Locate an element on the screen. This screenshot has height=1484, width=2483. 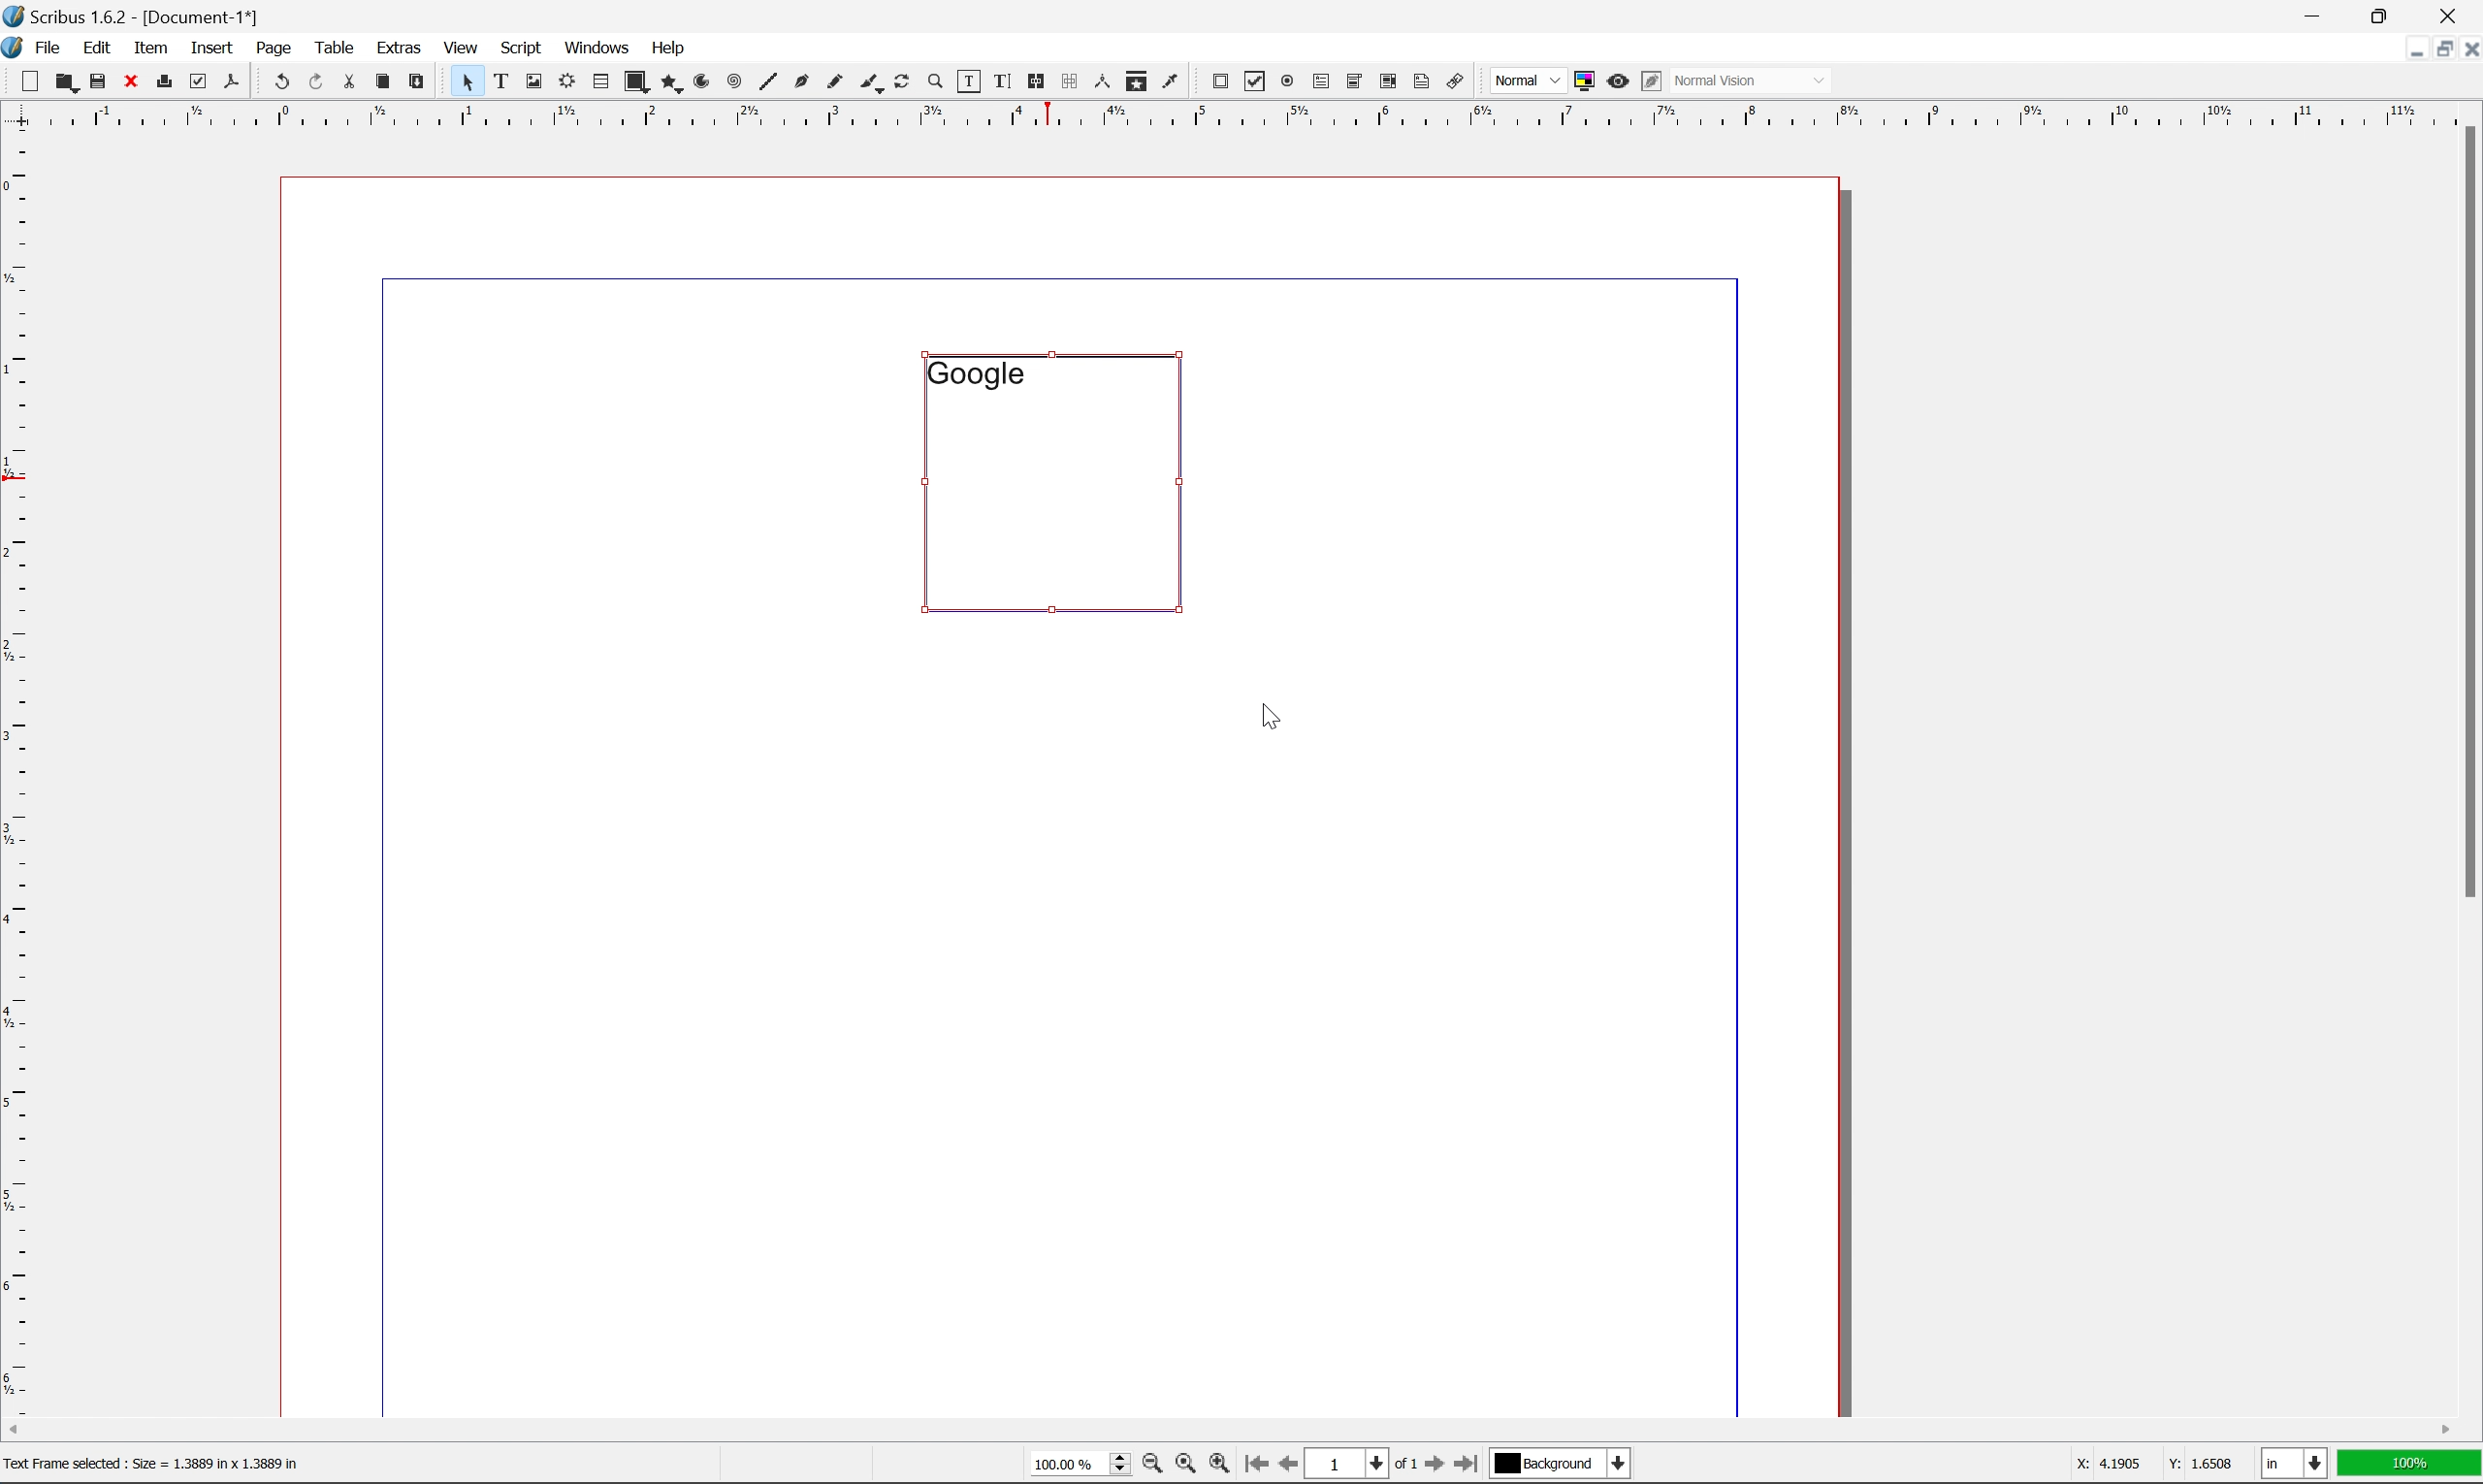
preflight verifier is located at coordinates (199, 80).